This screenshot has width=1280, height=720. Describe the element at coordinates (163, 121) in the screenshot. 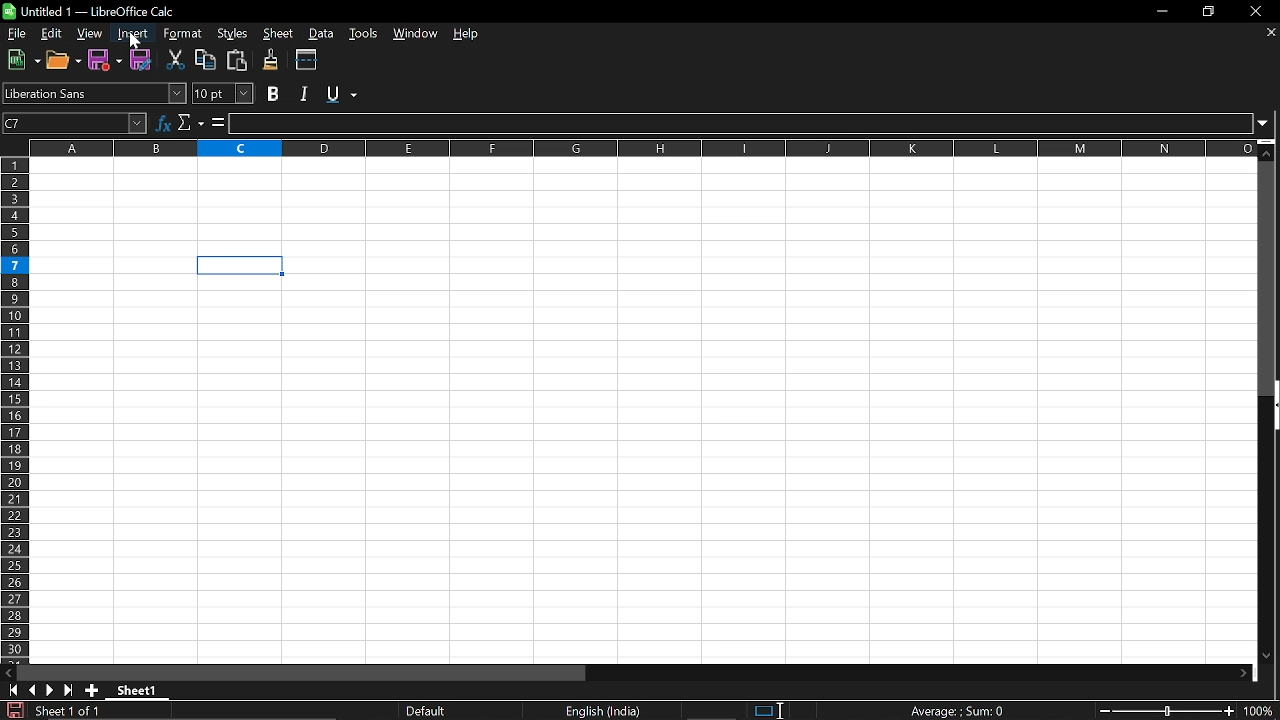

I see `Formula wizard` at that location.